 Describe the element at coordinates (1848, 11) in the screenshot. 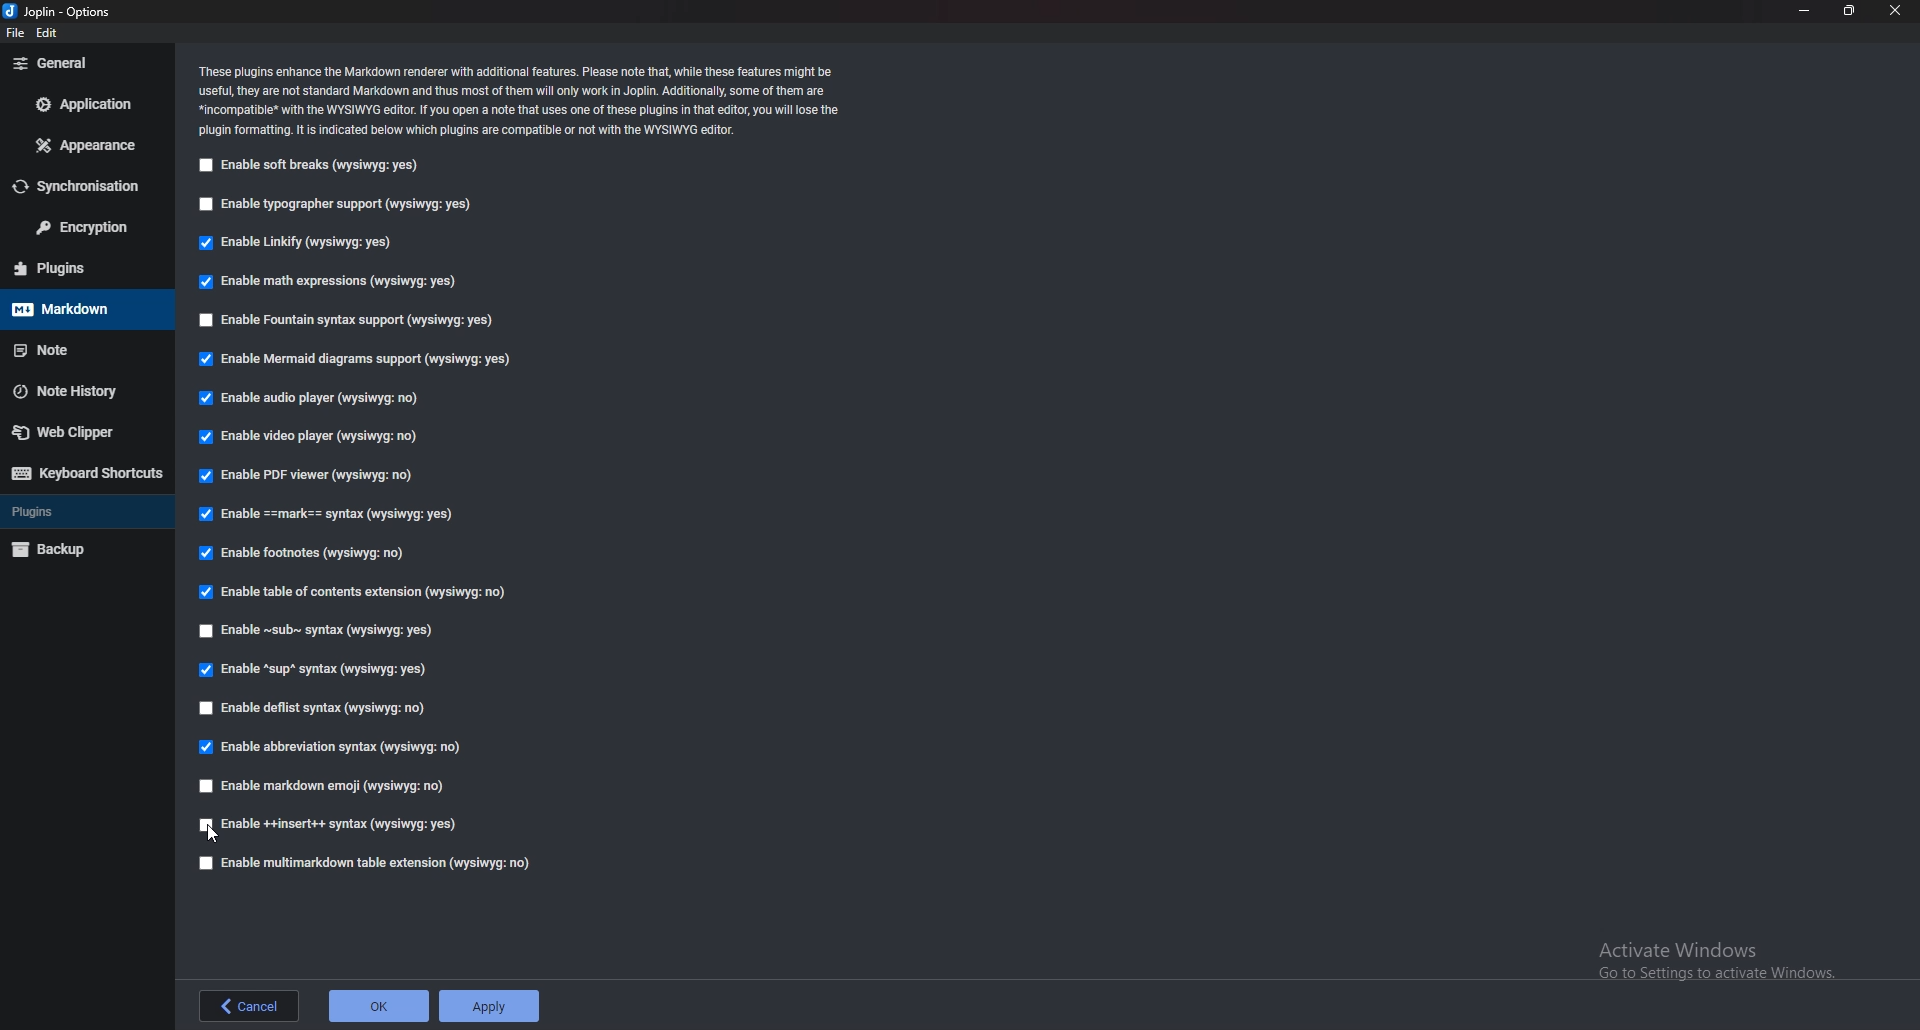

I see `resize` at that location.